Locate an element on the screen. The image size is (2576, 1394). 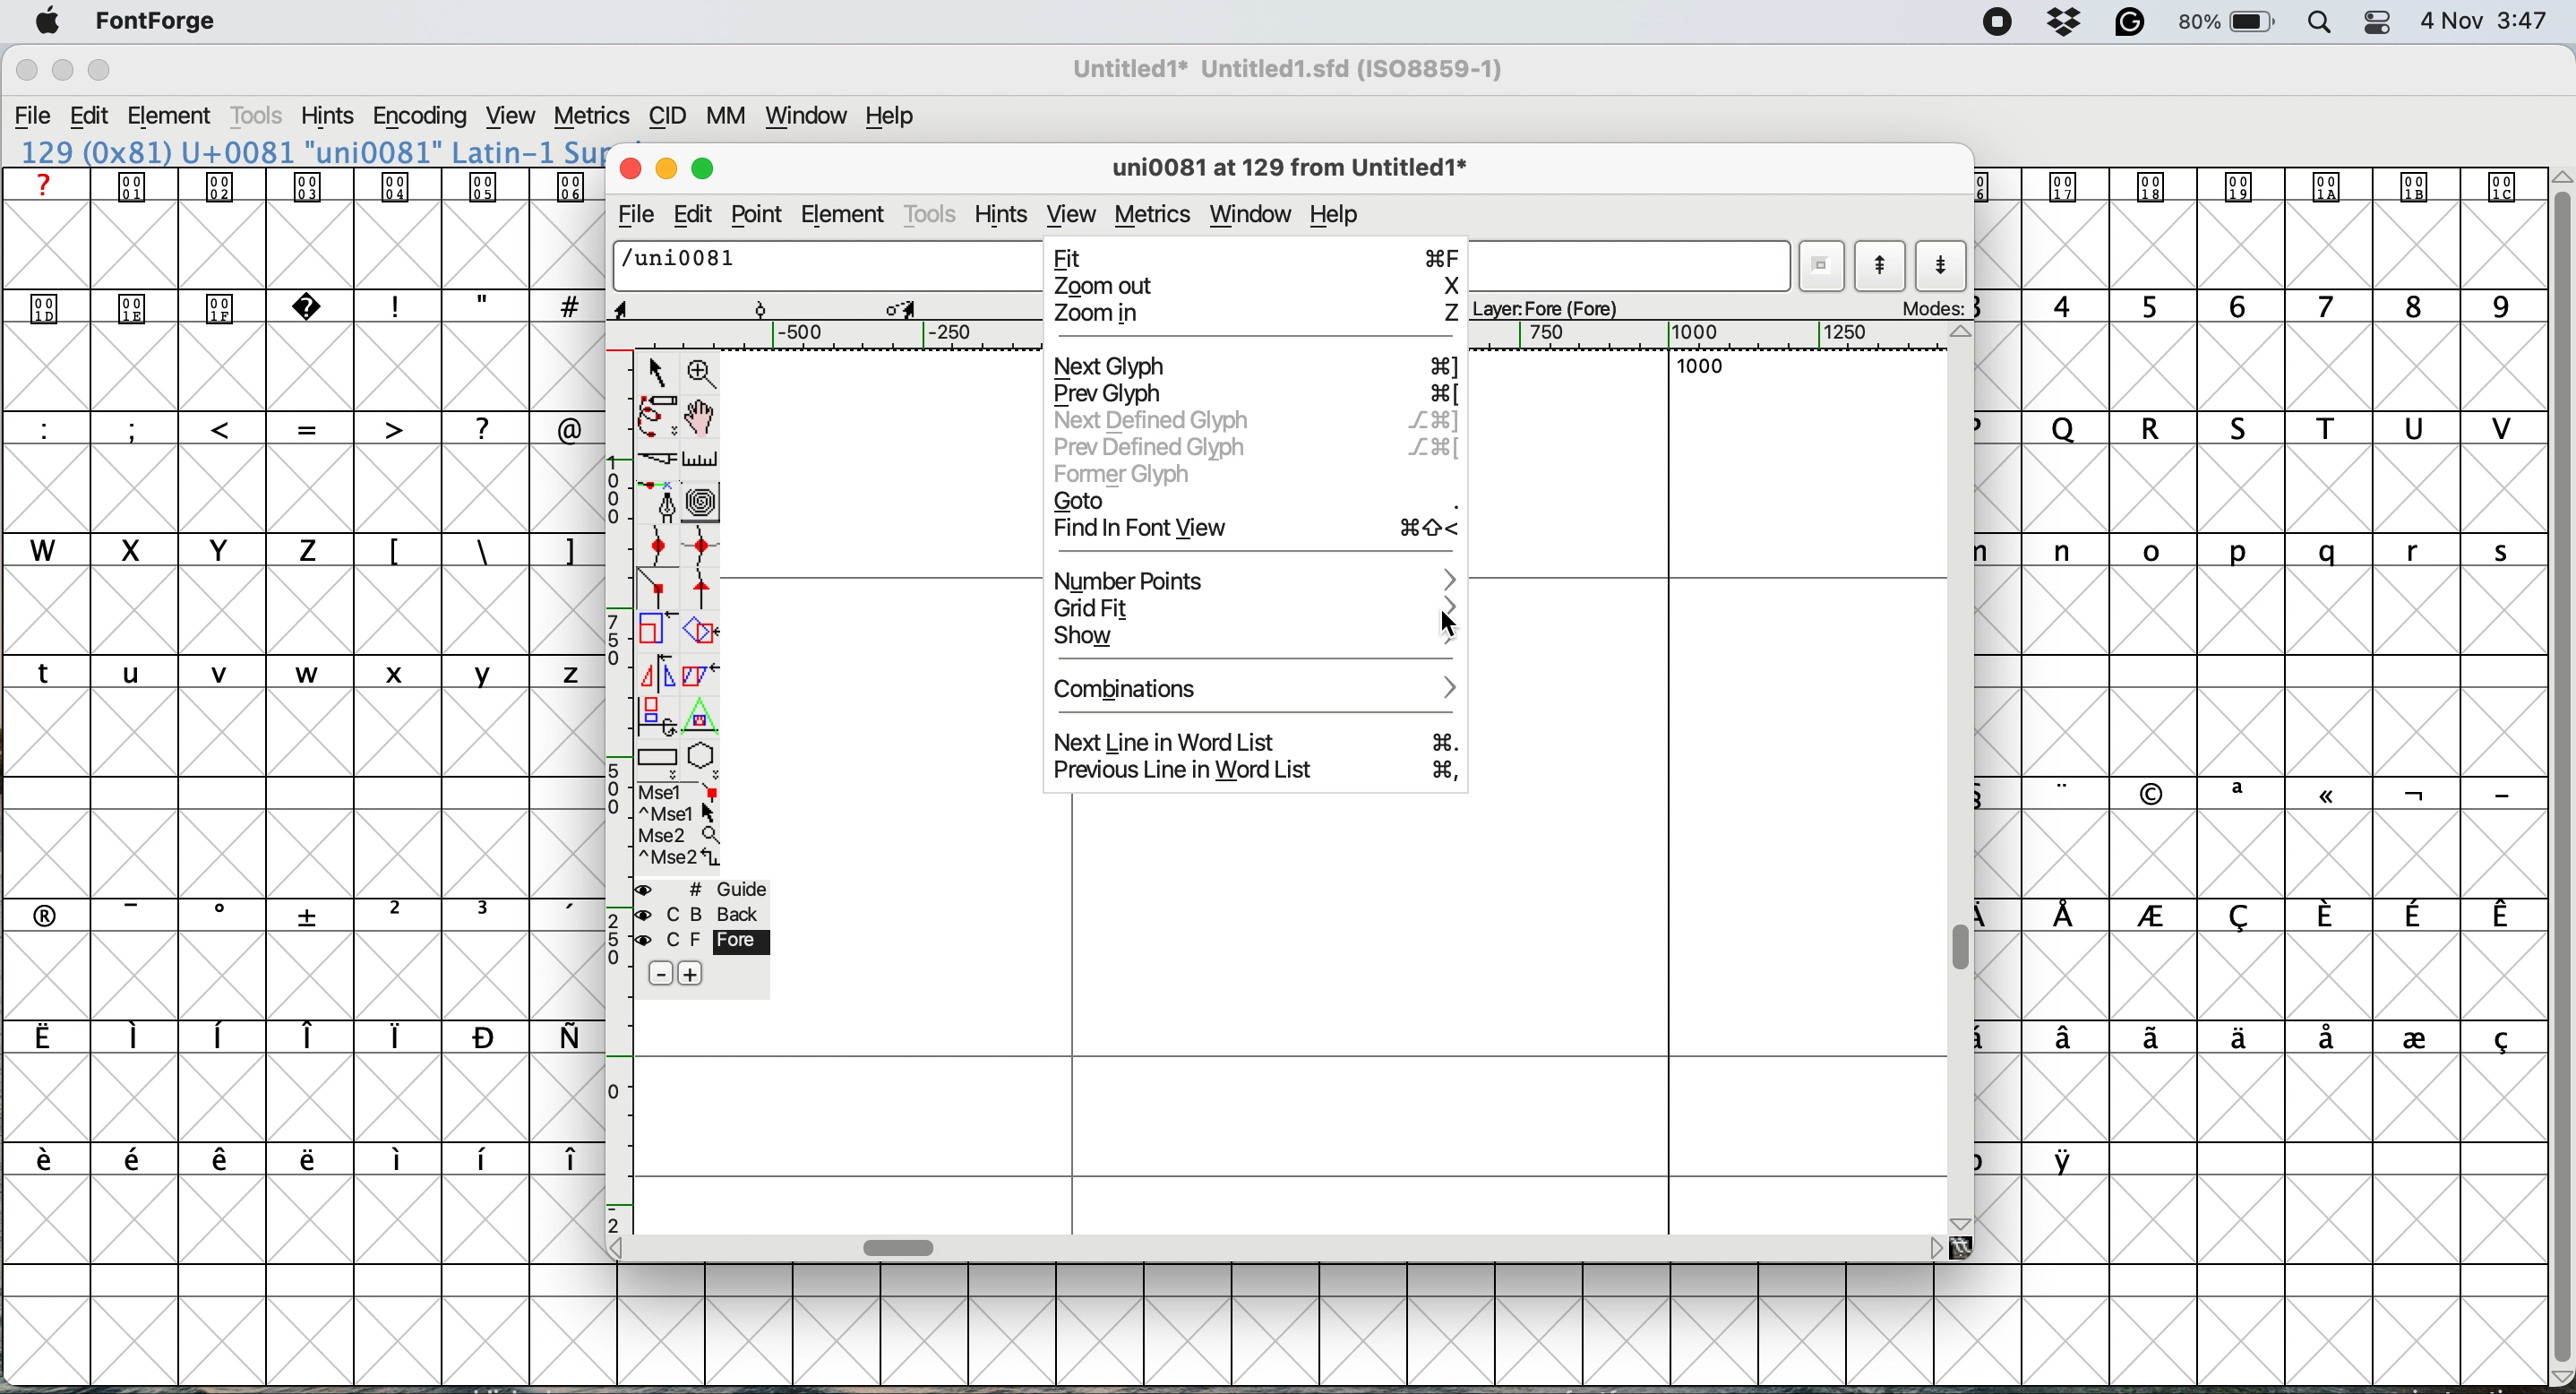
Rotate Point Tool is located at coordinates (762, 309).